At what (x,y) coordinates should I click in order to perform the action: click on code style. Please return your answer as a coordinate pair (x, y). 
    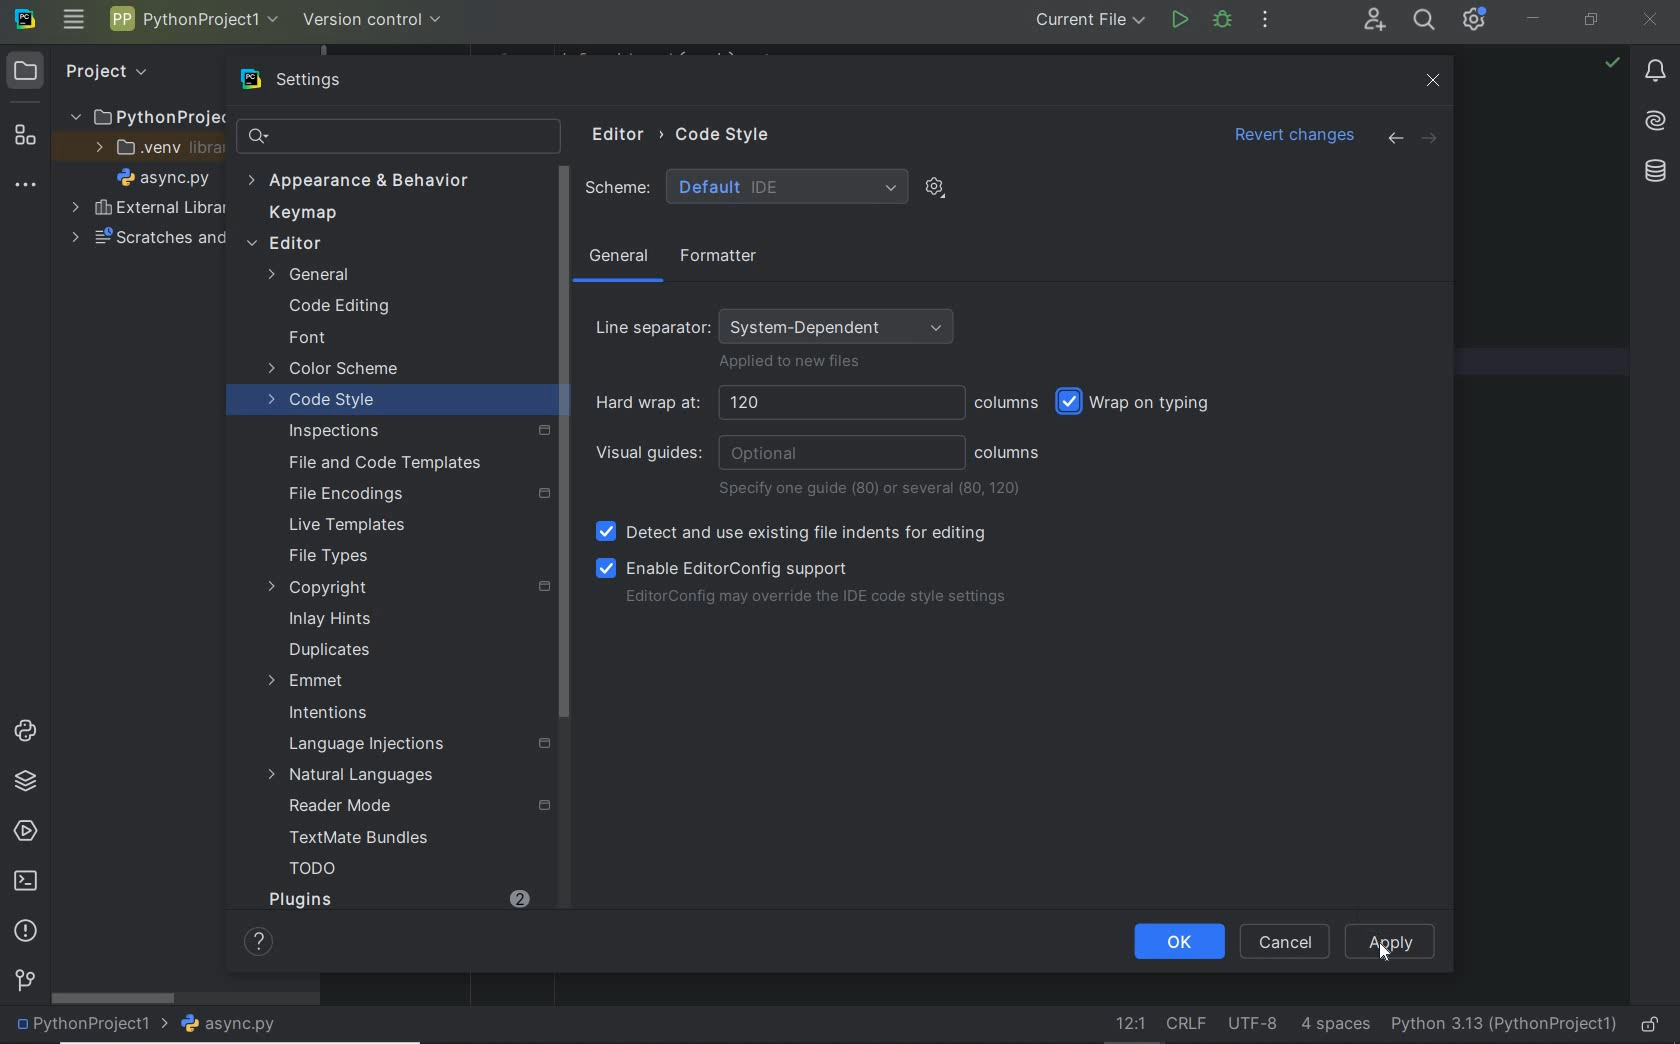
    Looking at the image, I should click on (324, 403).